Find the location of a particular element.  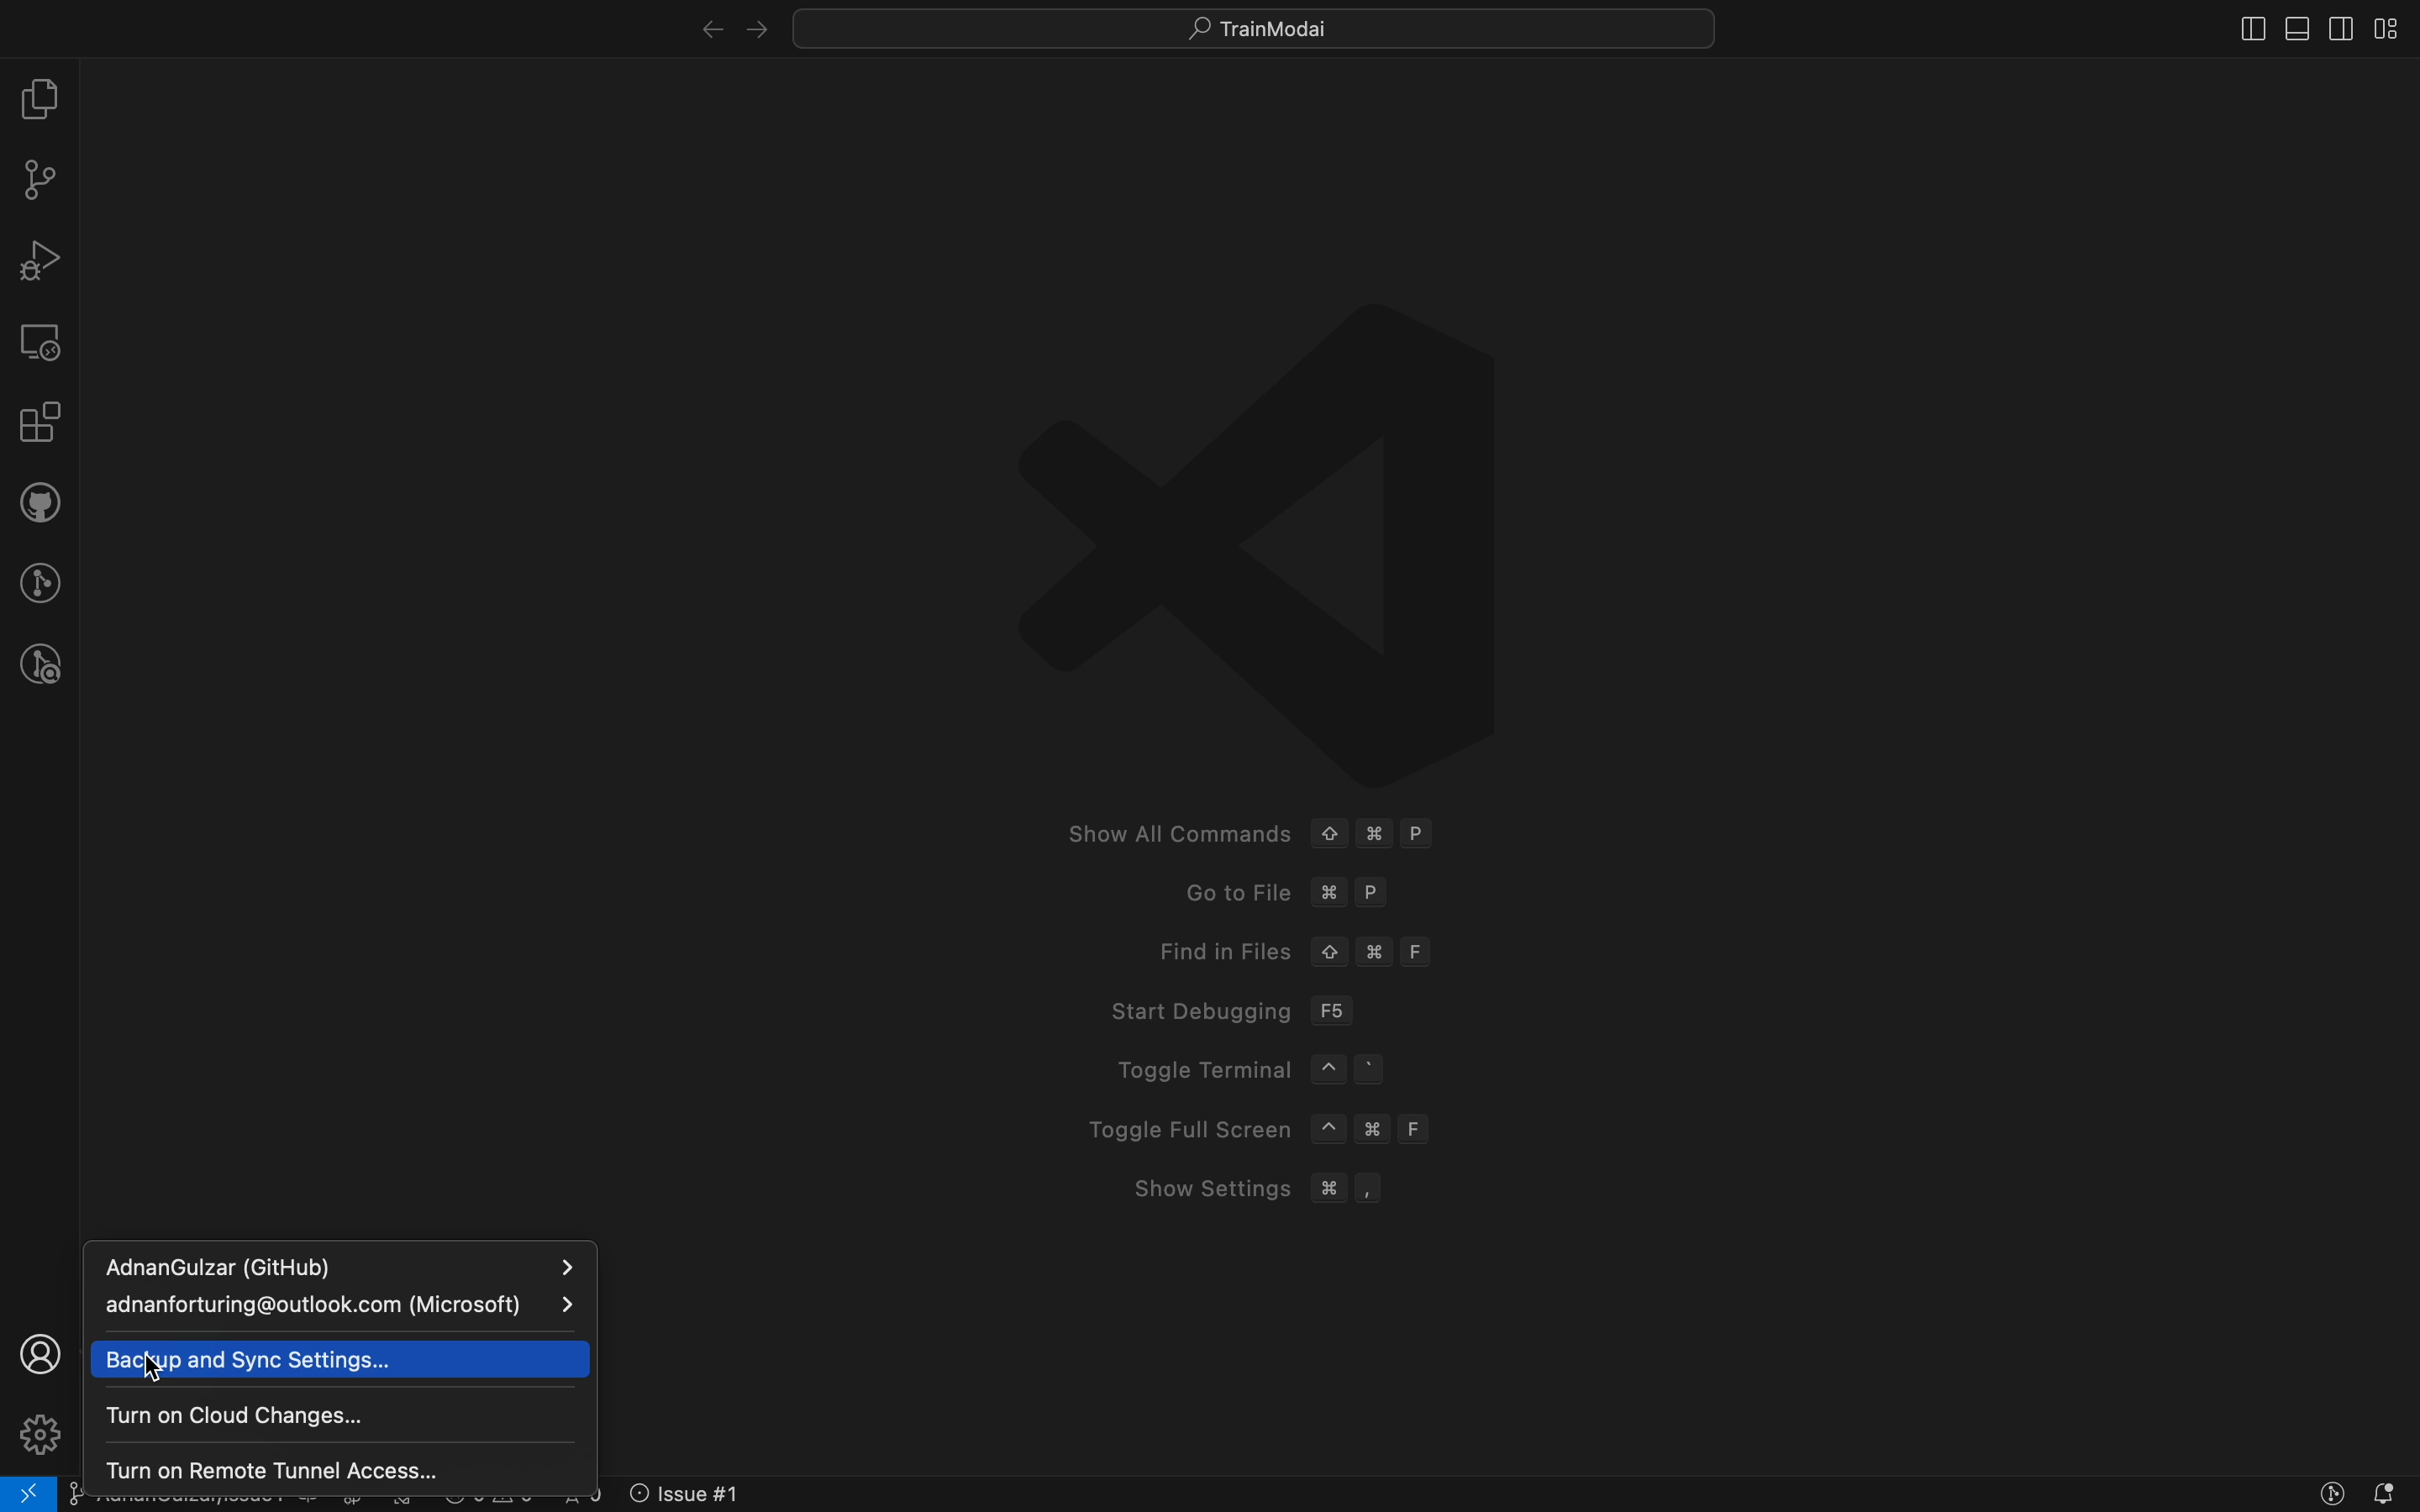

layouts is located at coordinates (2395, 29).